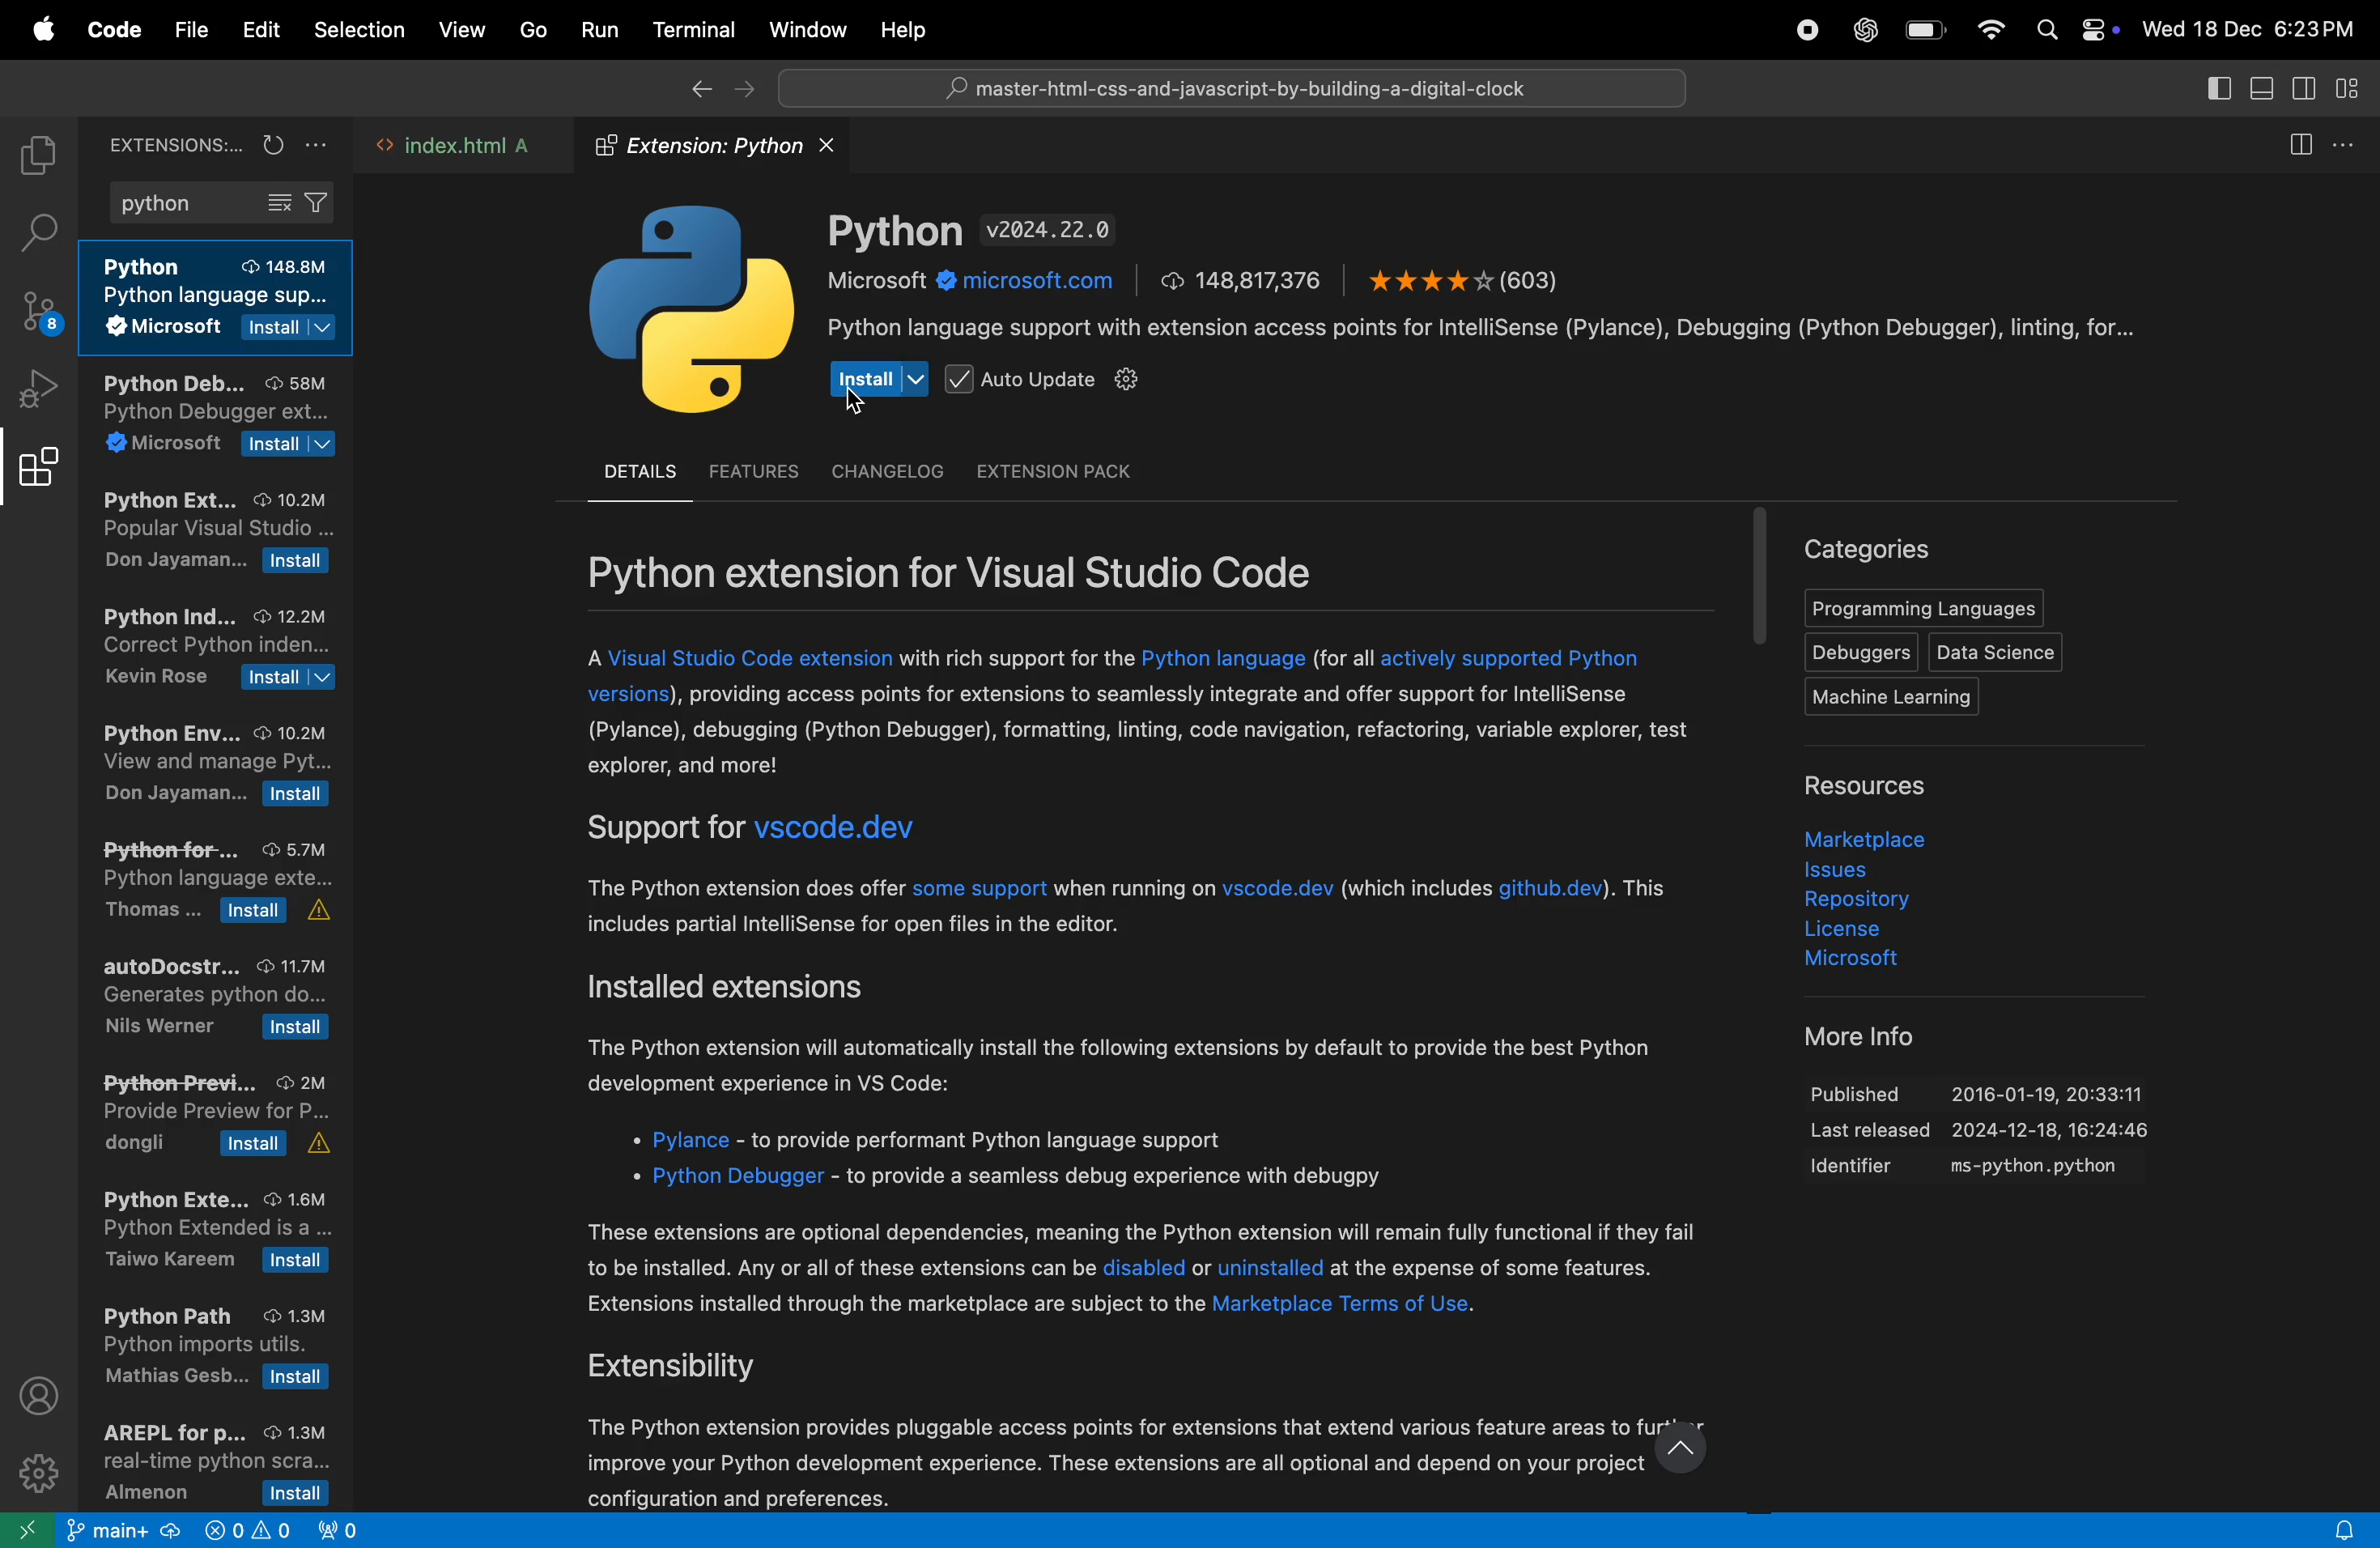 This screenshot has width=2380, height=1548. I want to click on open new window, so click(30, 1528).